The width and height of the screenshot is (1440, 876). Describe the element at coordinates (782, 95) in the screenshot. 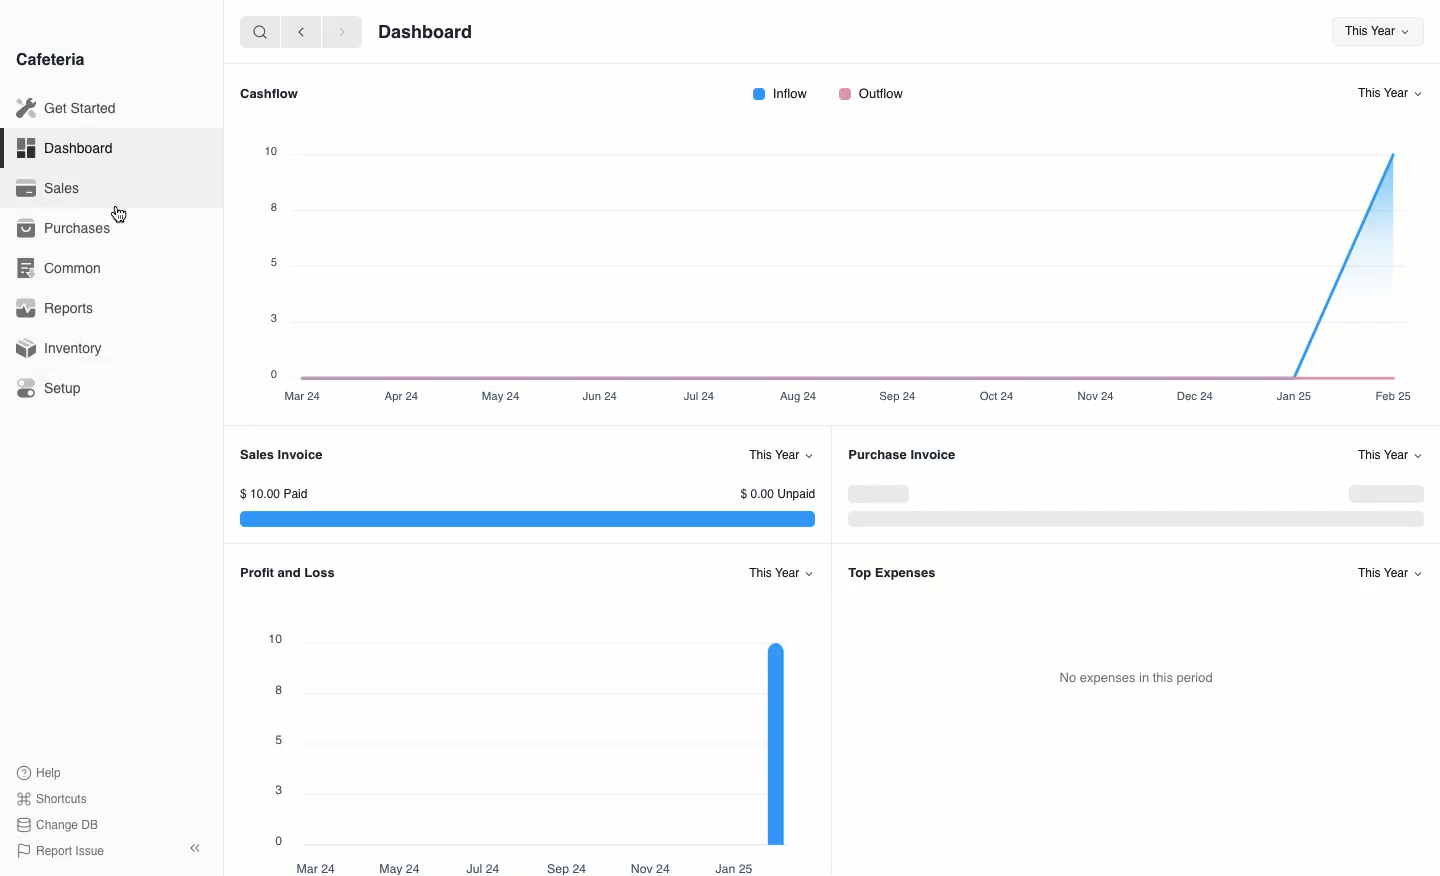

I see `Inflow` at that location.